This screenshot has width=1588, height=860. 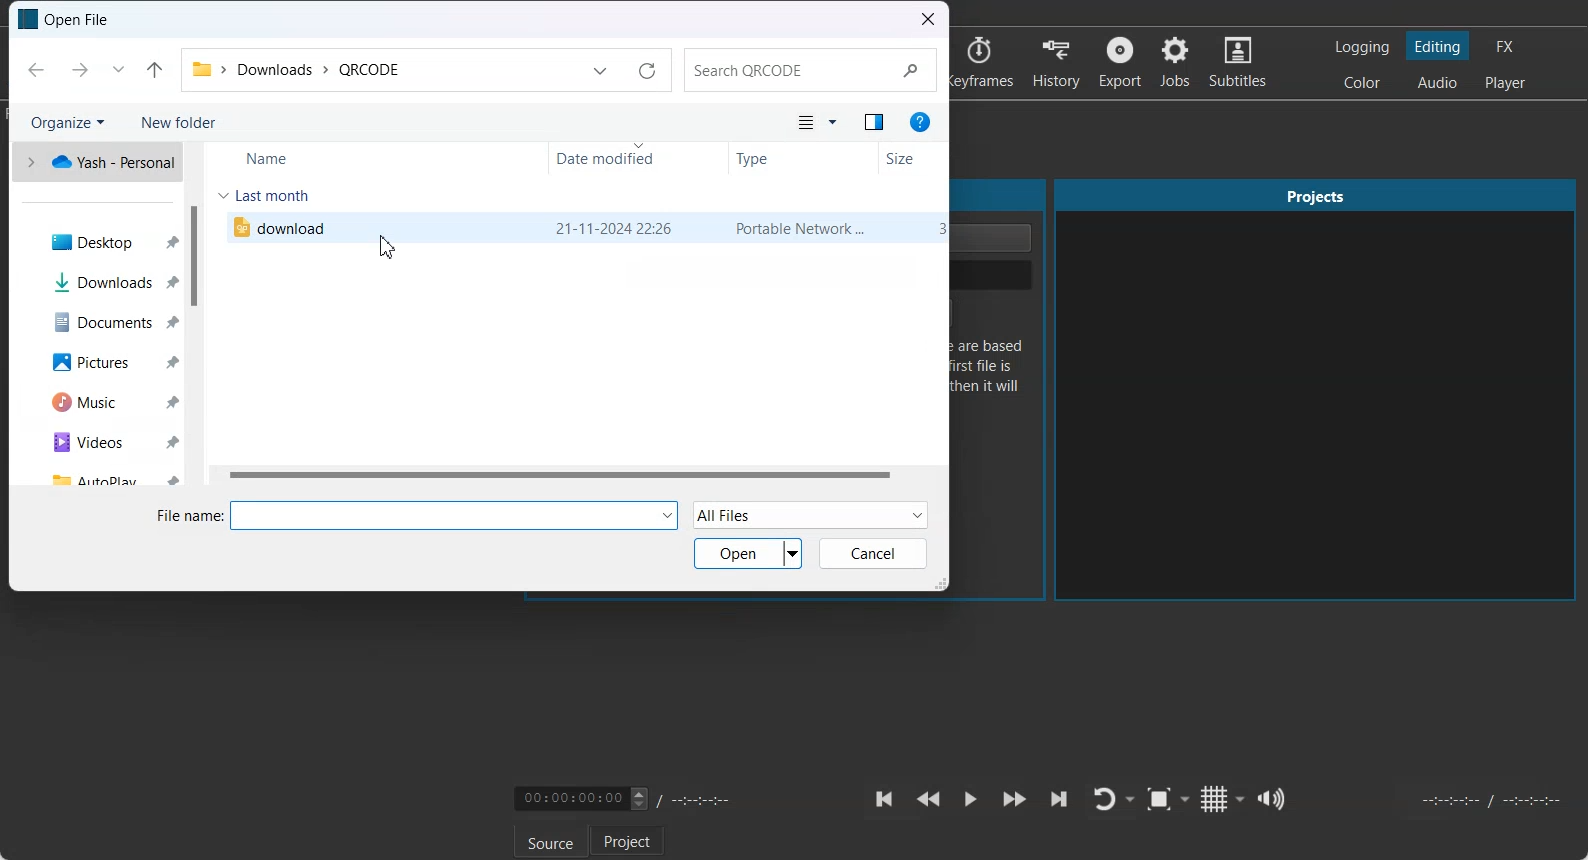 I want to click on Toggle grid display on the player, so click(x=1216, y=799).